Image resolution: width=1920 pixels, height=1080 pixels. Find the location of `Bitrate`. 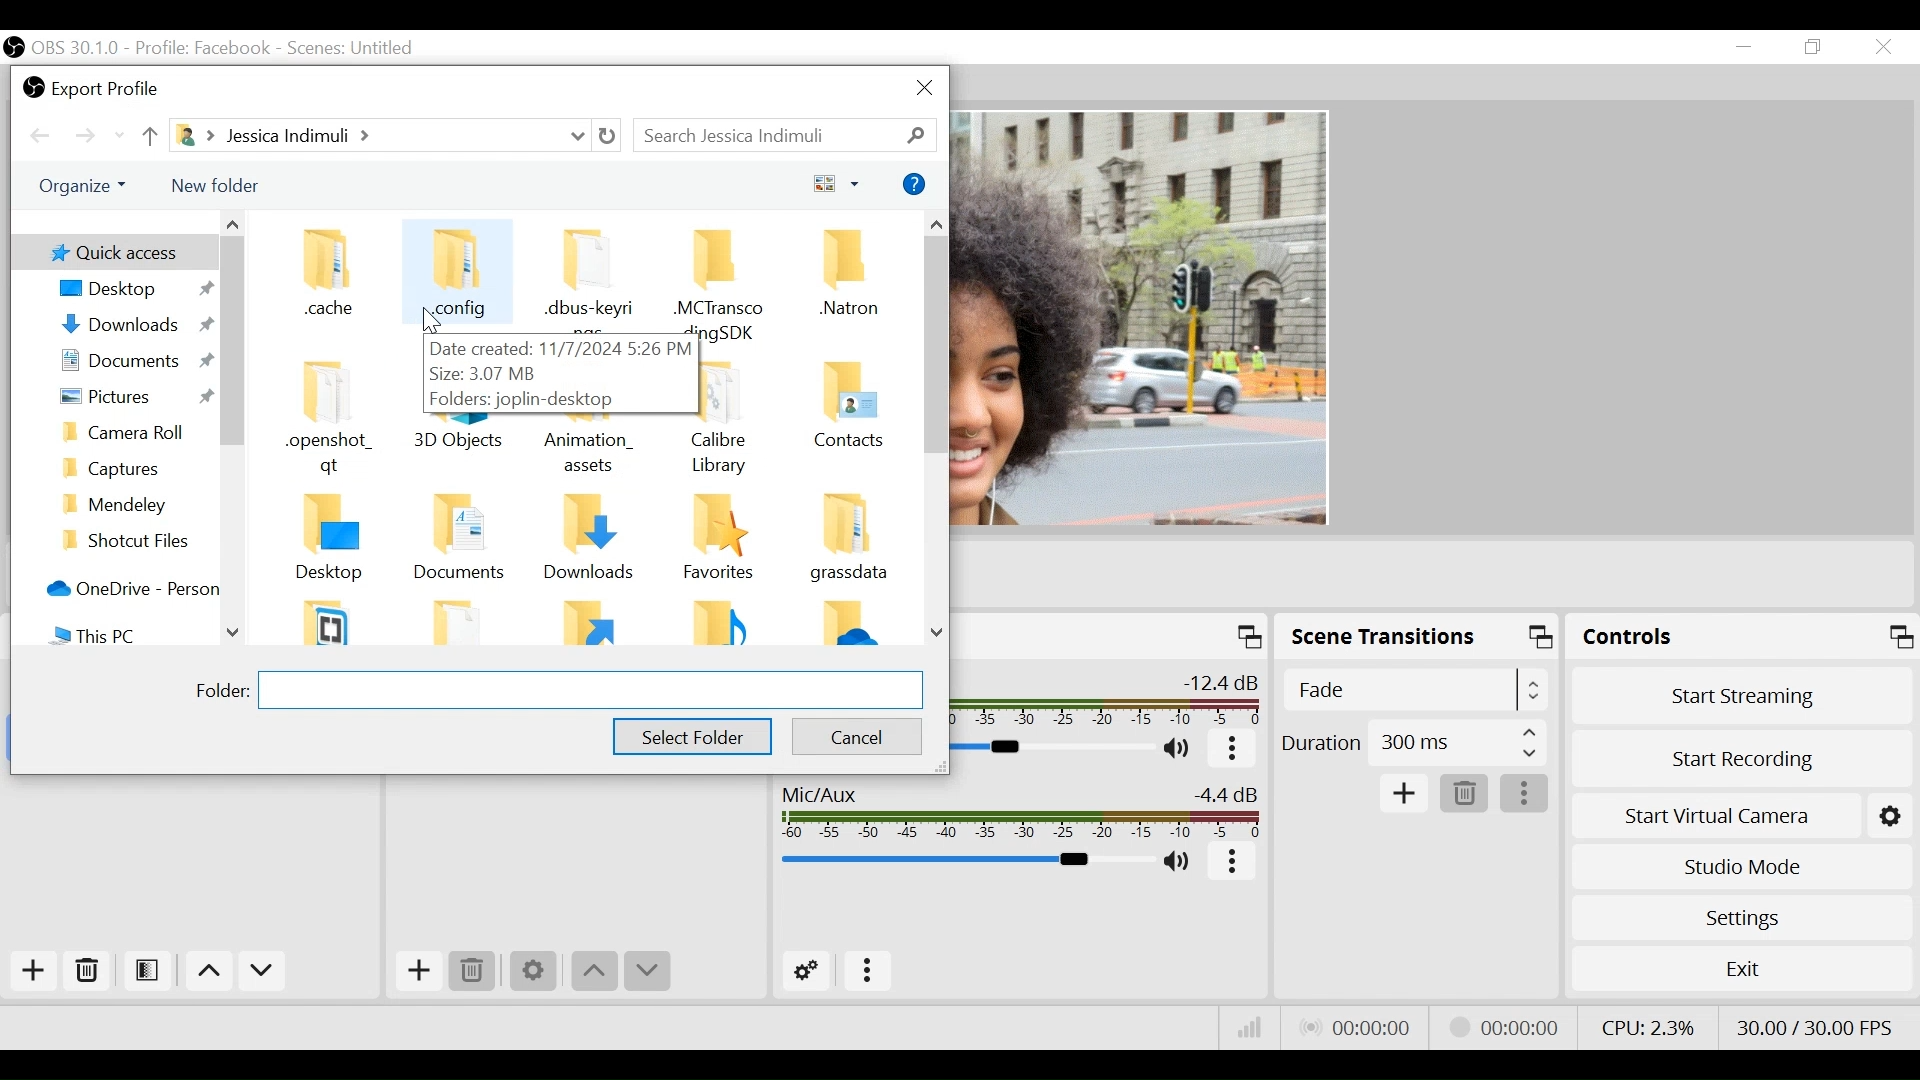

Bitrate is located at coordinates (1250, 1027).